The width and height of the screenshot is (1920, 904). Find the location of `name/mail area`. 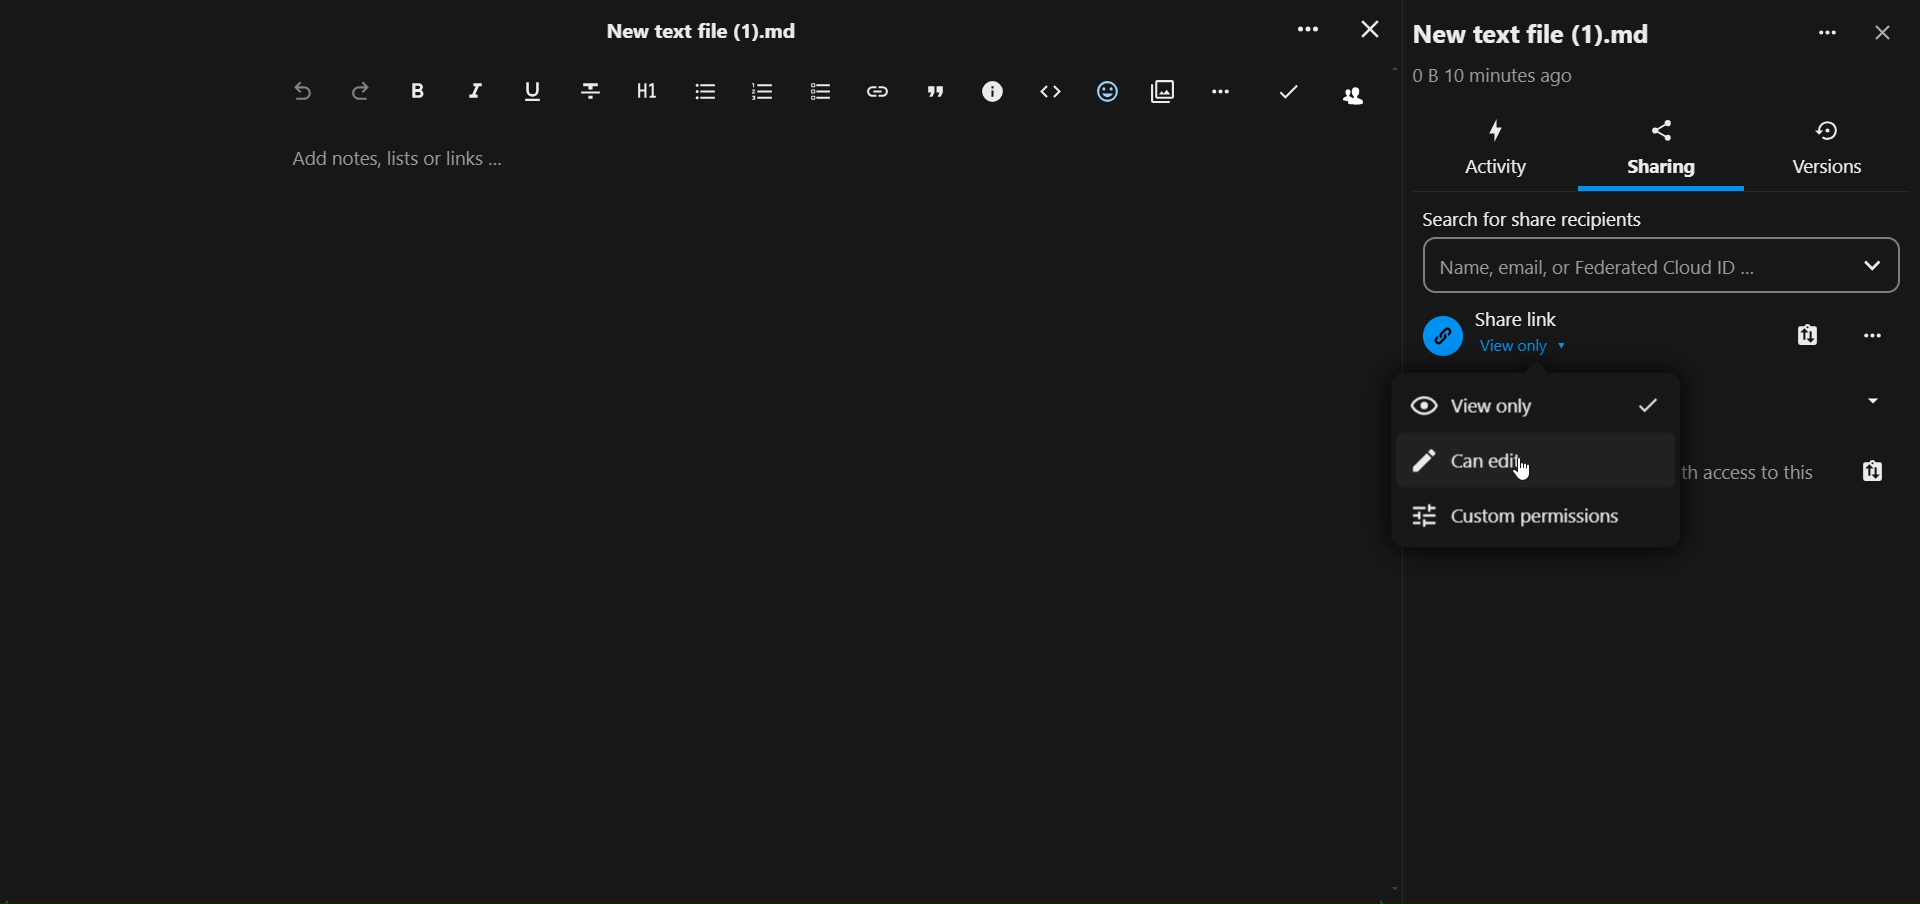

name/mail area is located at coordinates (1637, 265).